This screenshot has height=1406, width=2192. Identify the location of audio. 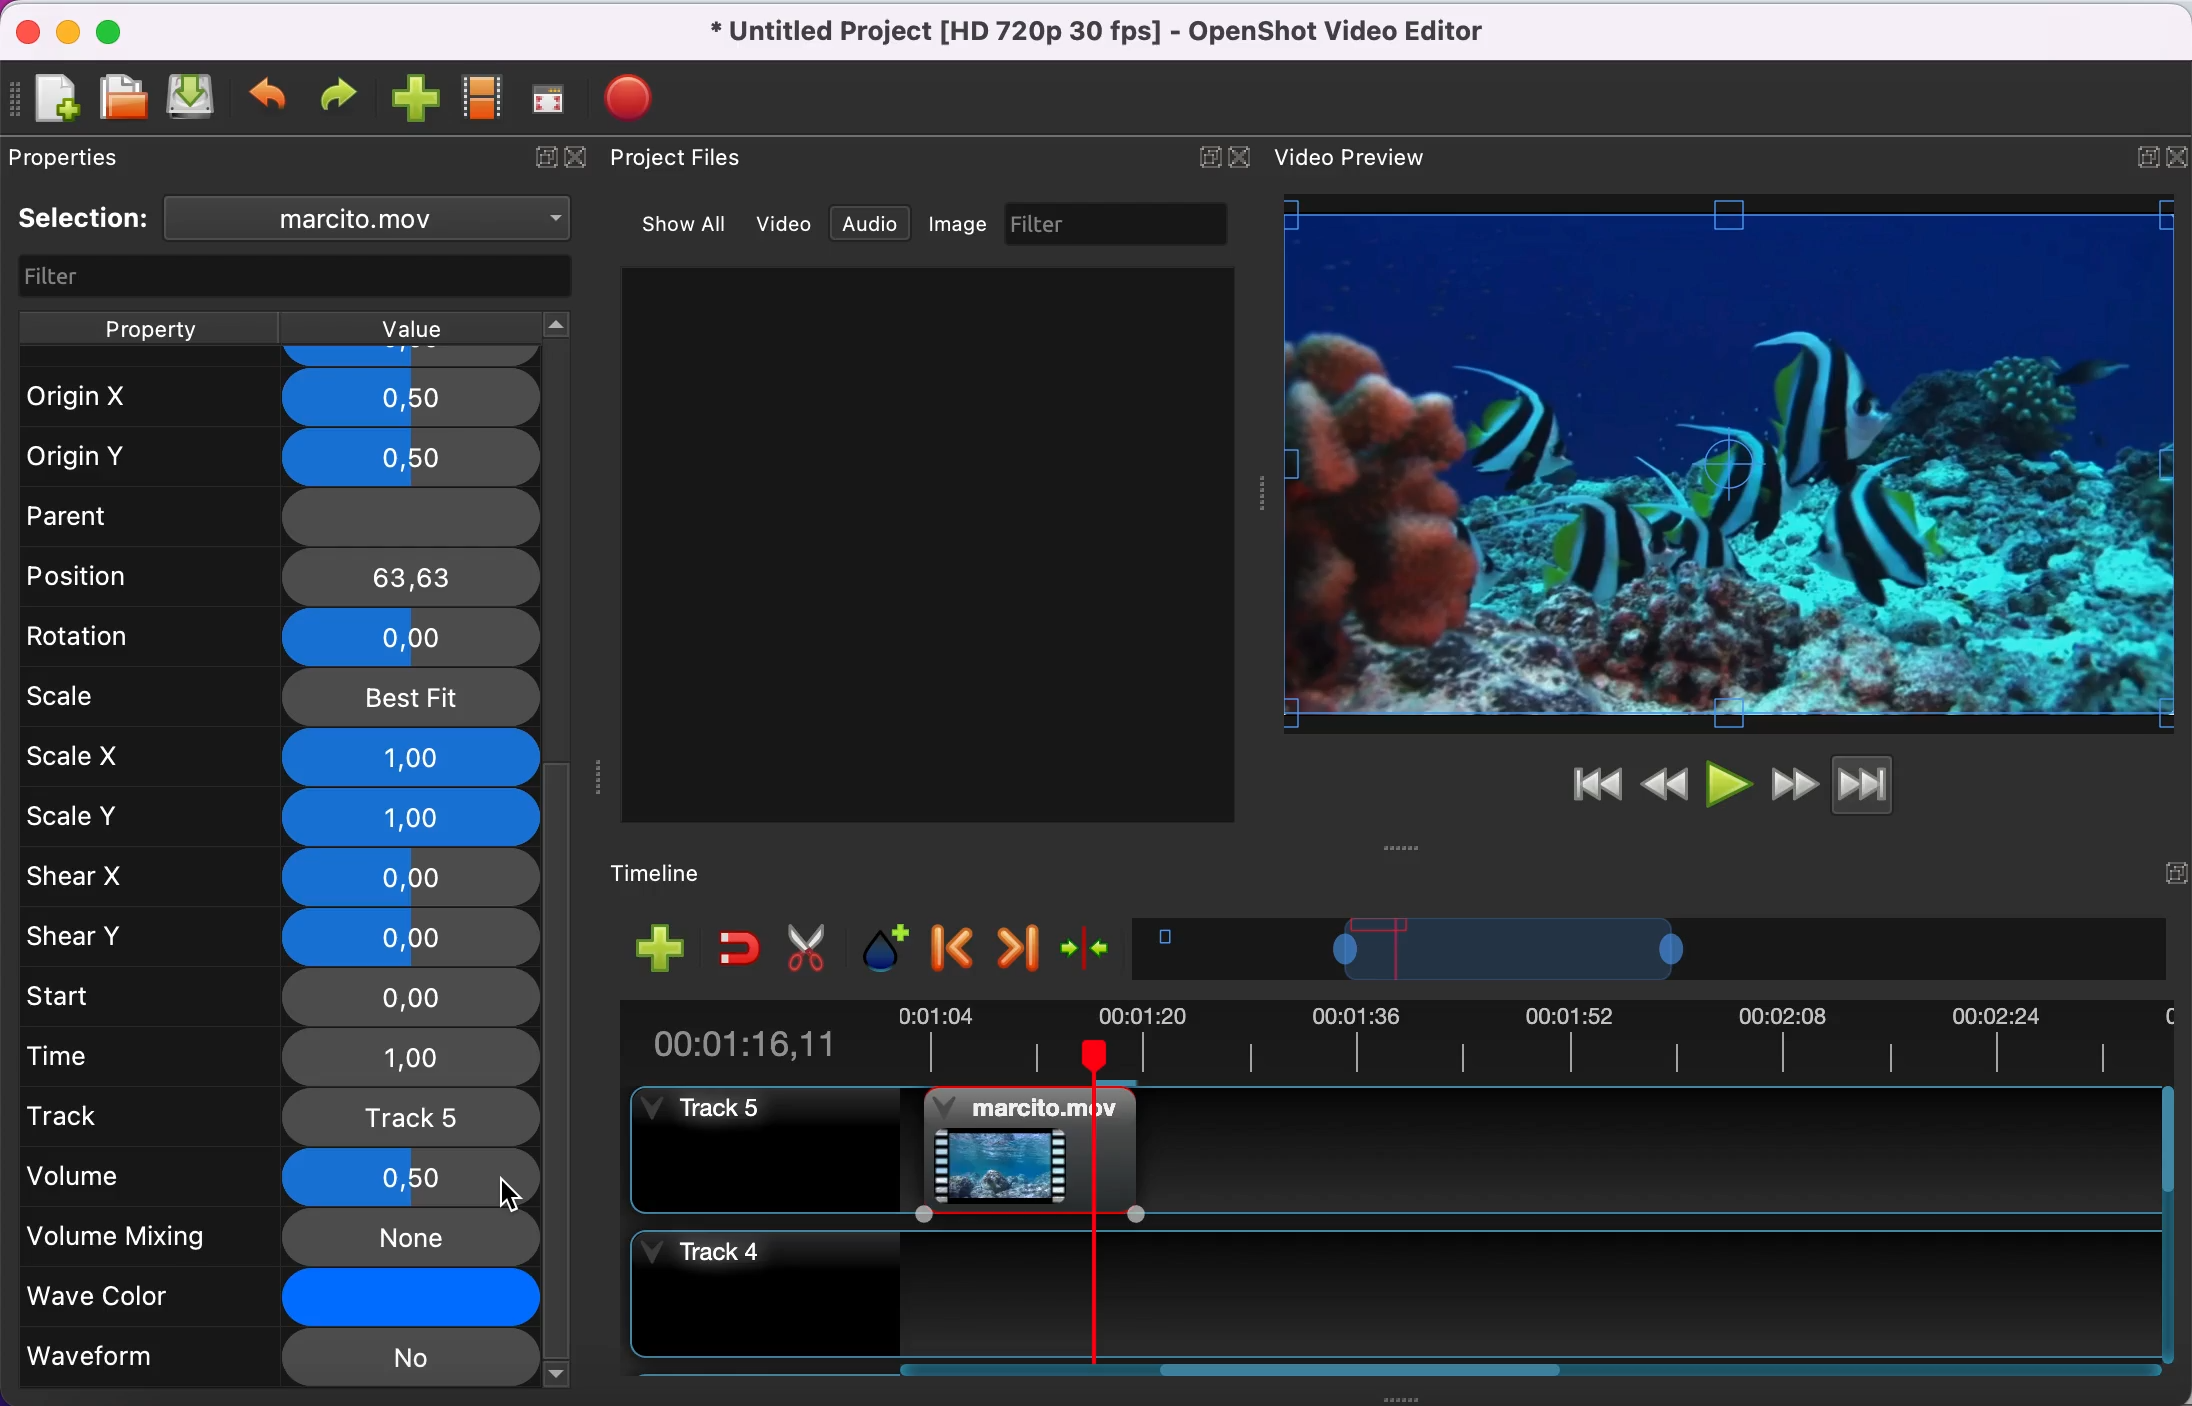
(877, 226).